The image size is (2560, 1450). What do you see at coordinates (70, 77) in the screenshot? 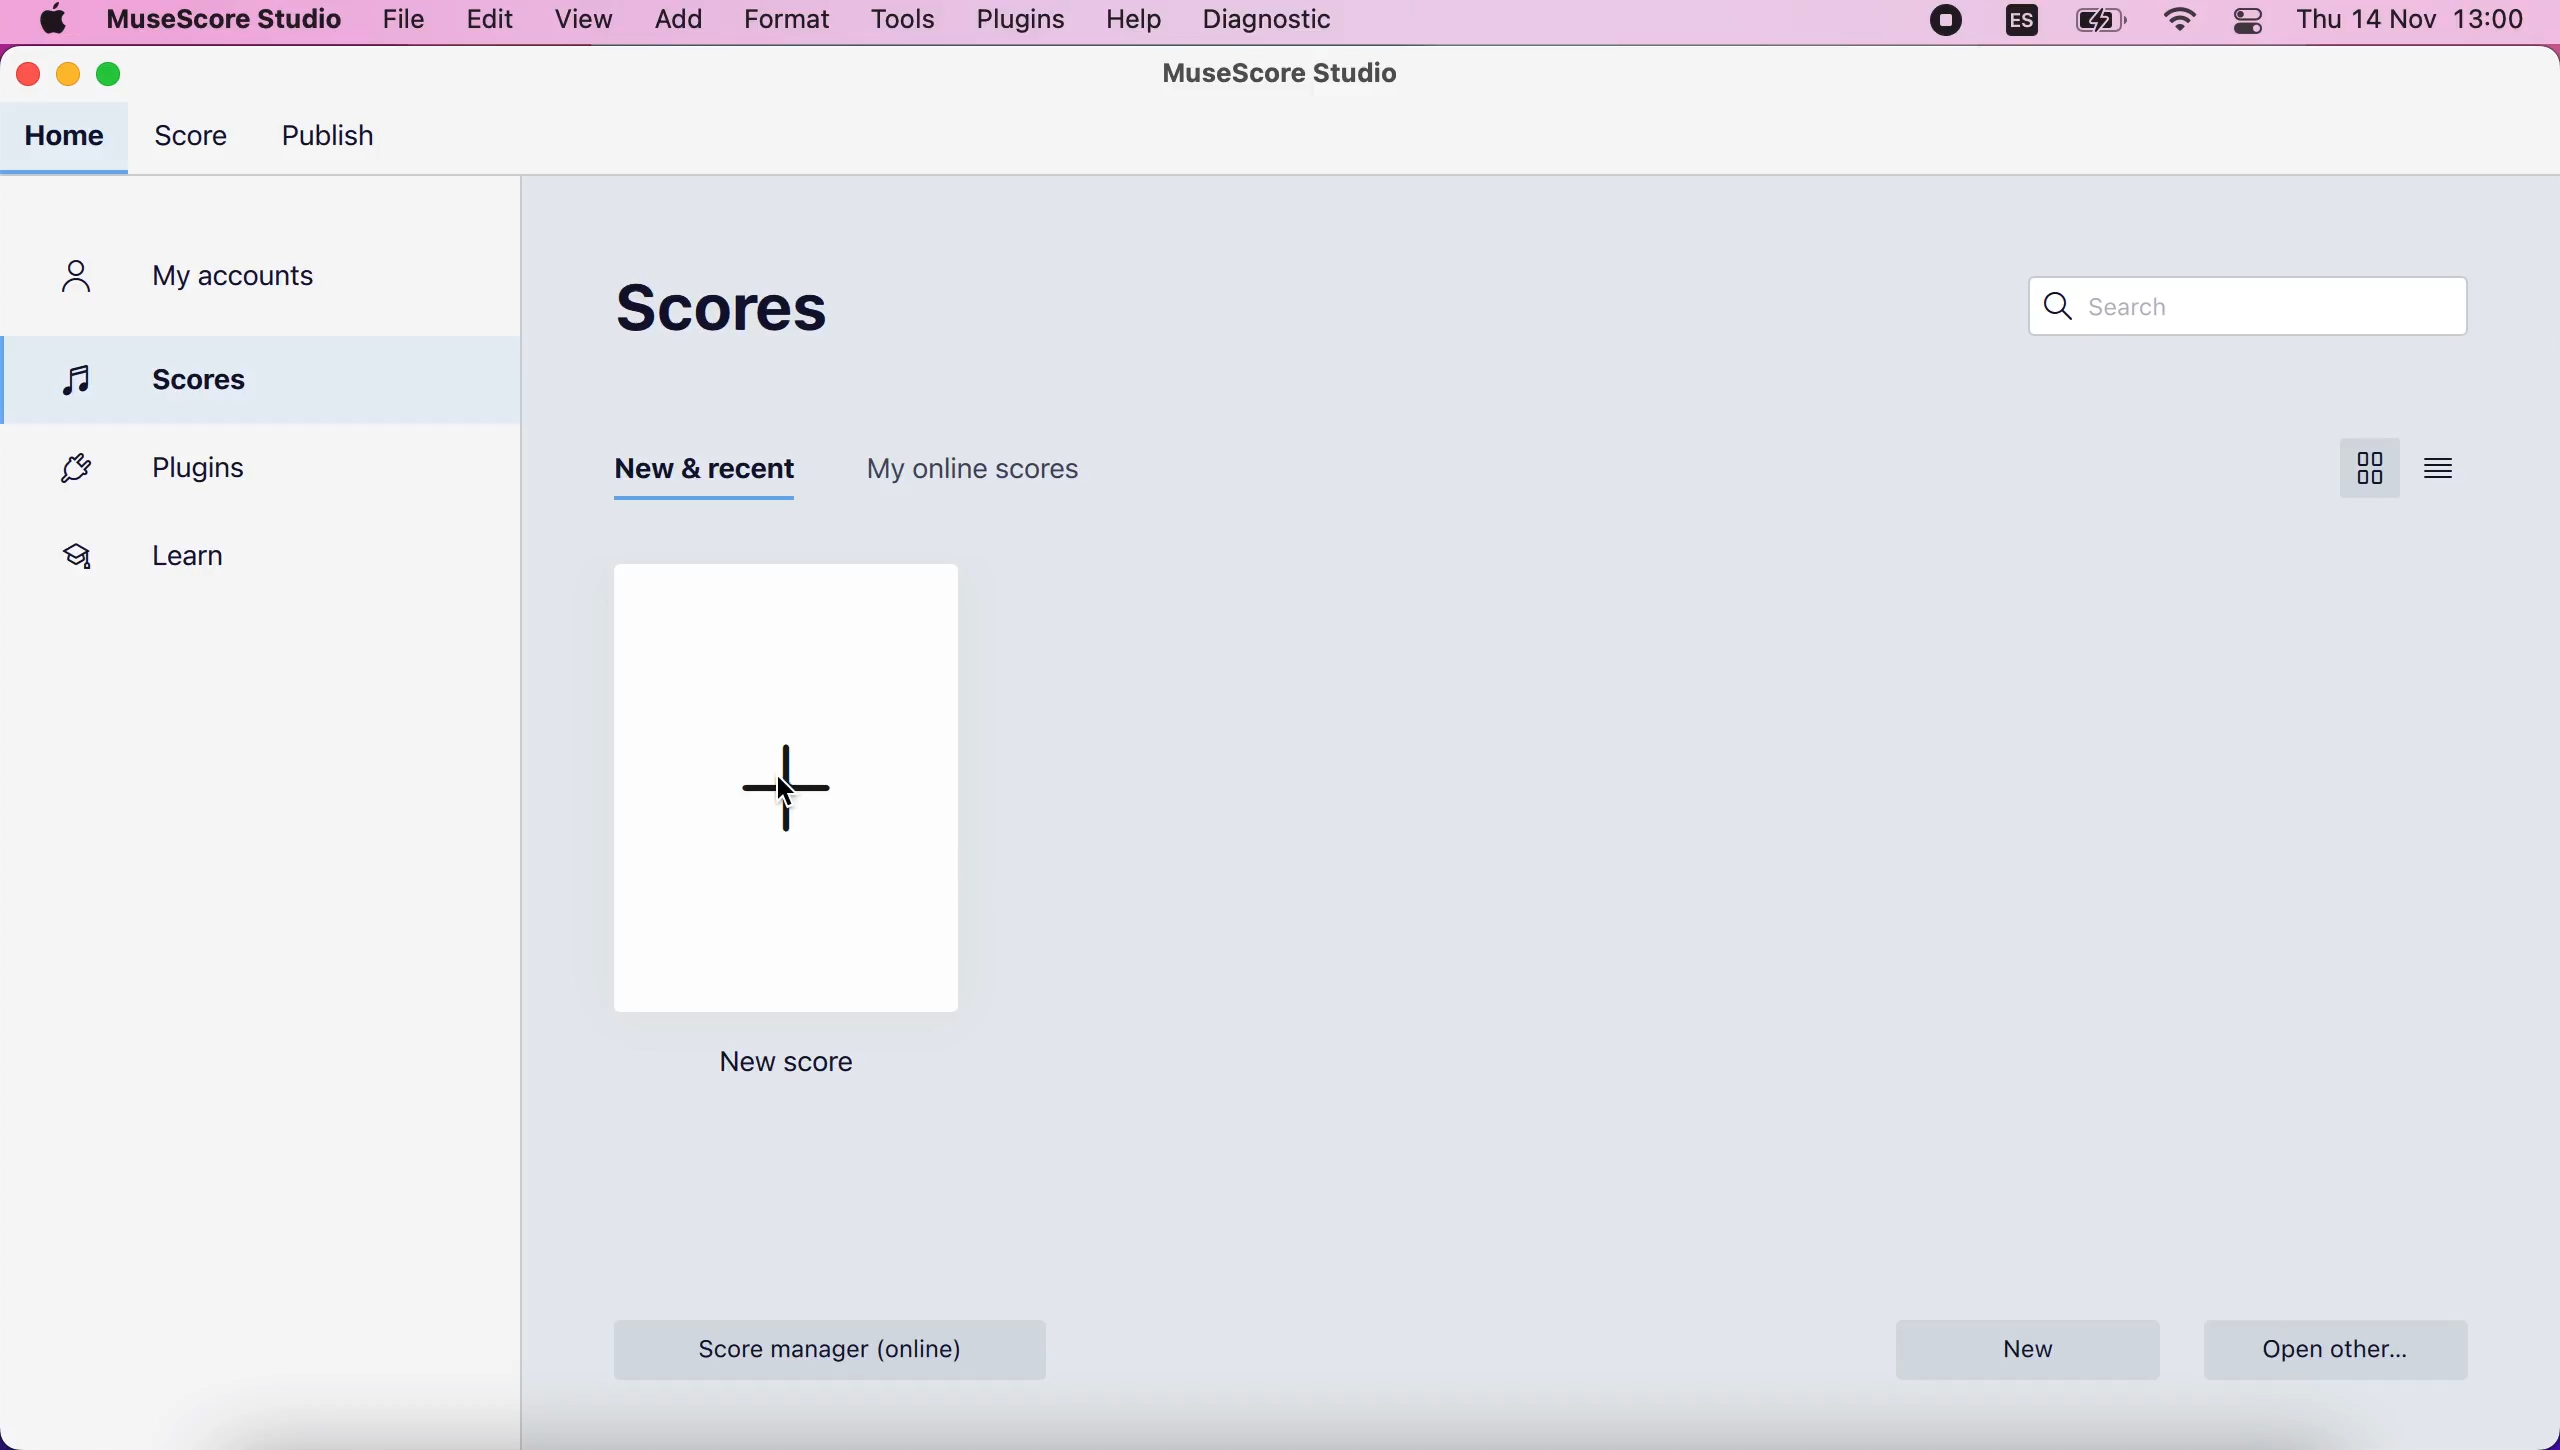
I see `minimize` at bounding box center [70, 77].